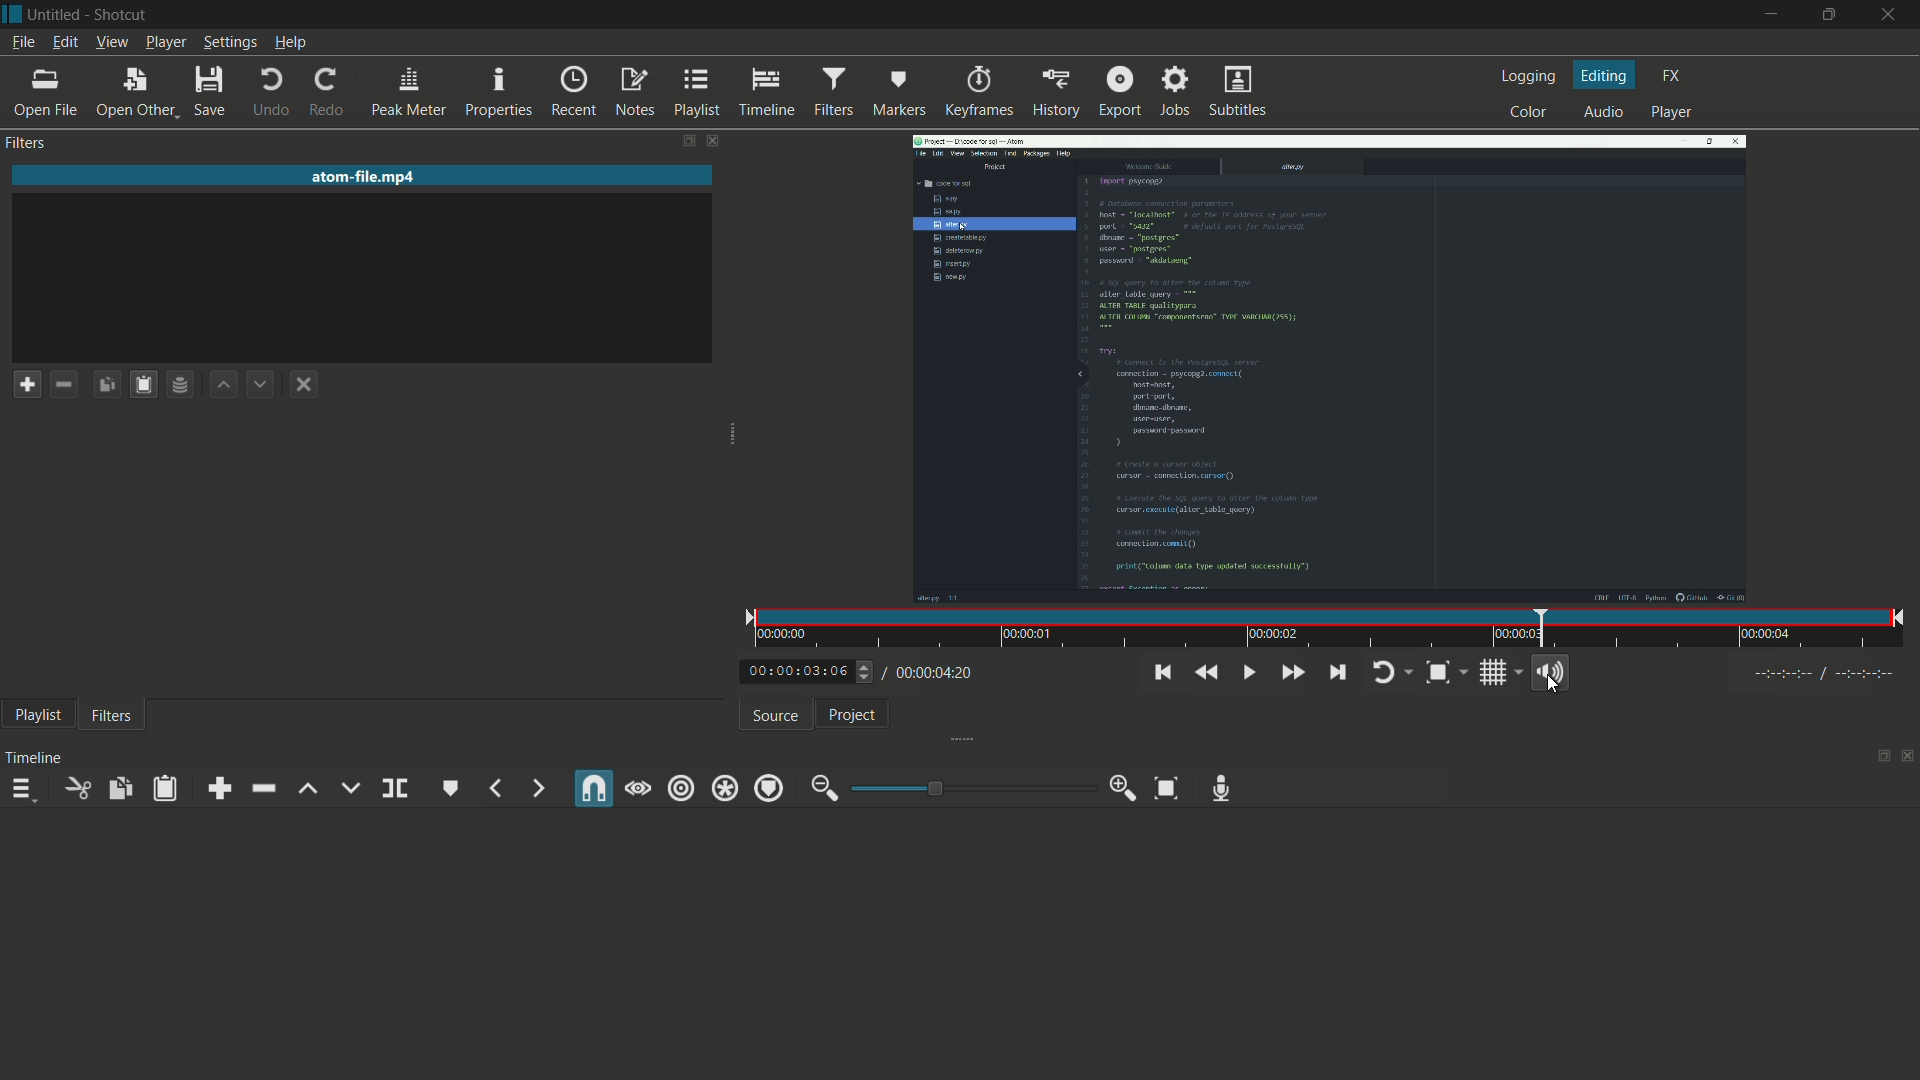 This screenshot has height=1080, width=1920. I want to click on atom-file.mp4, so click(365, 175).